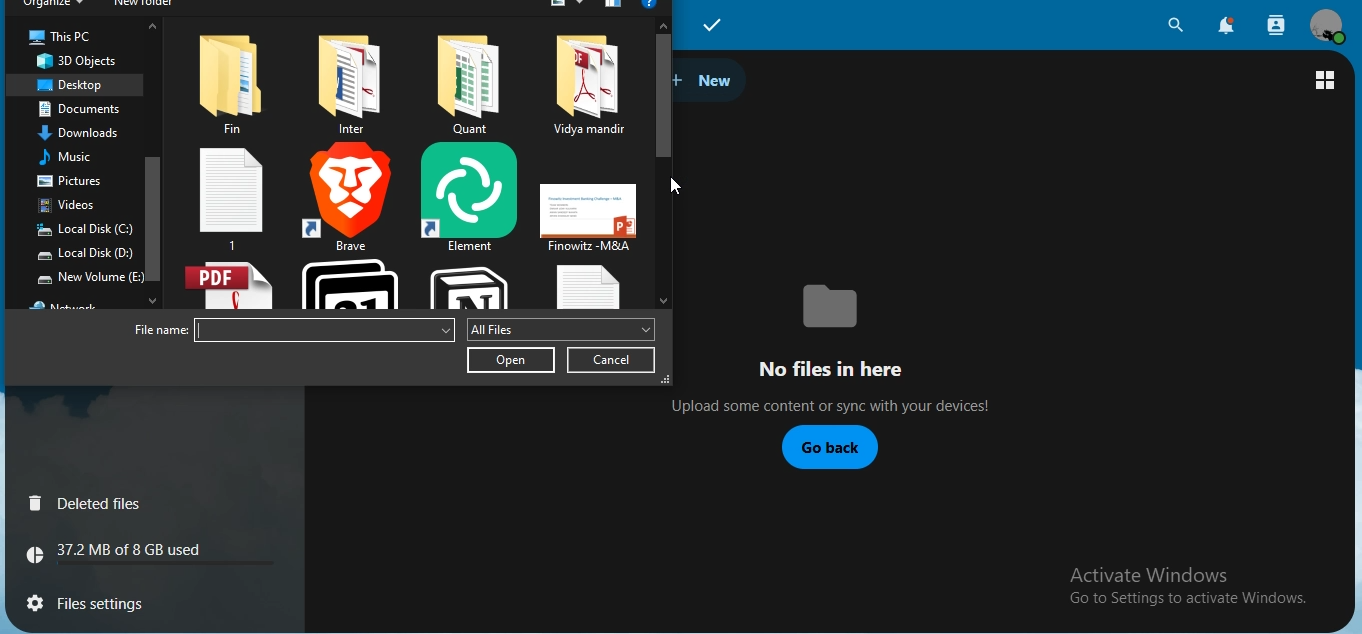 Image resolution: width=1362 pixels, height=634 pixels. What do you see at coordinates (664, 94) in the screenshot?
I see `scroll bar` at bounding box center [664, 94].